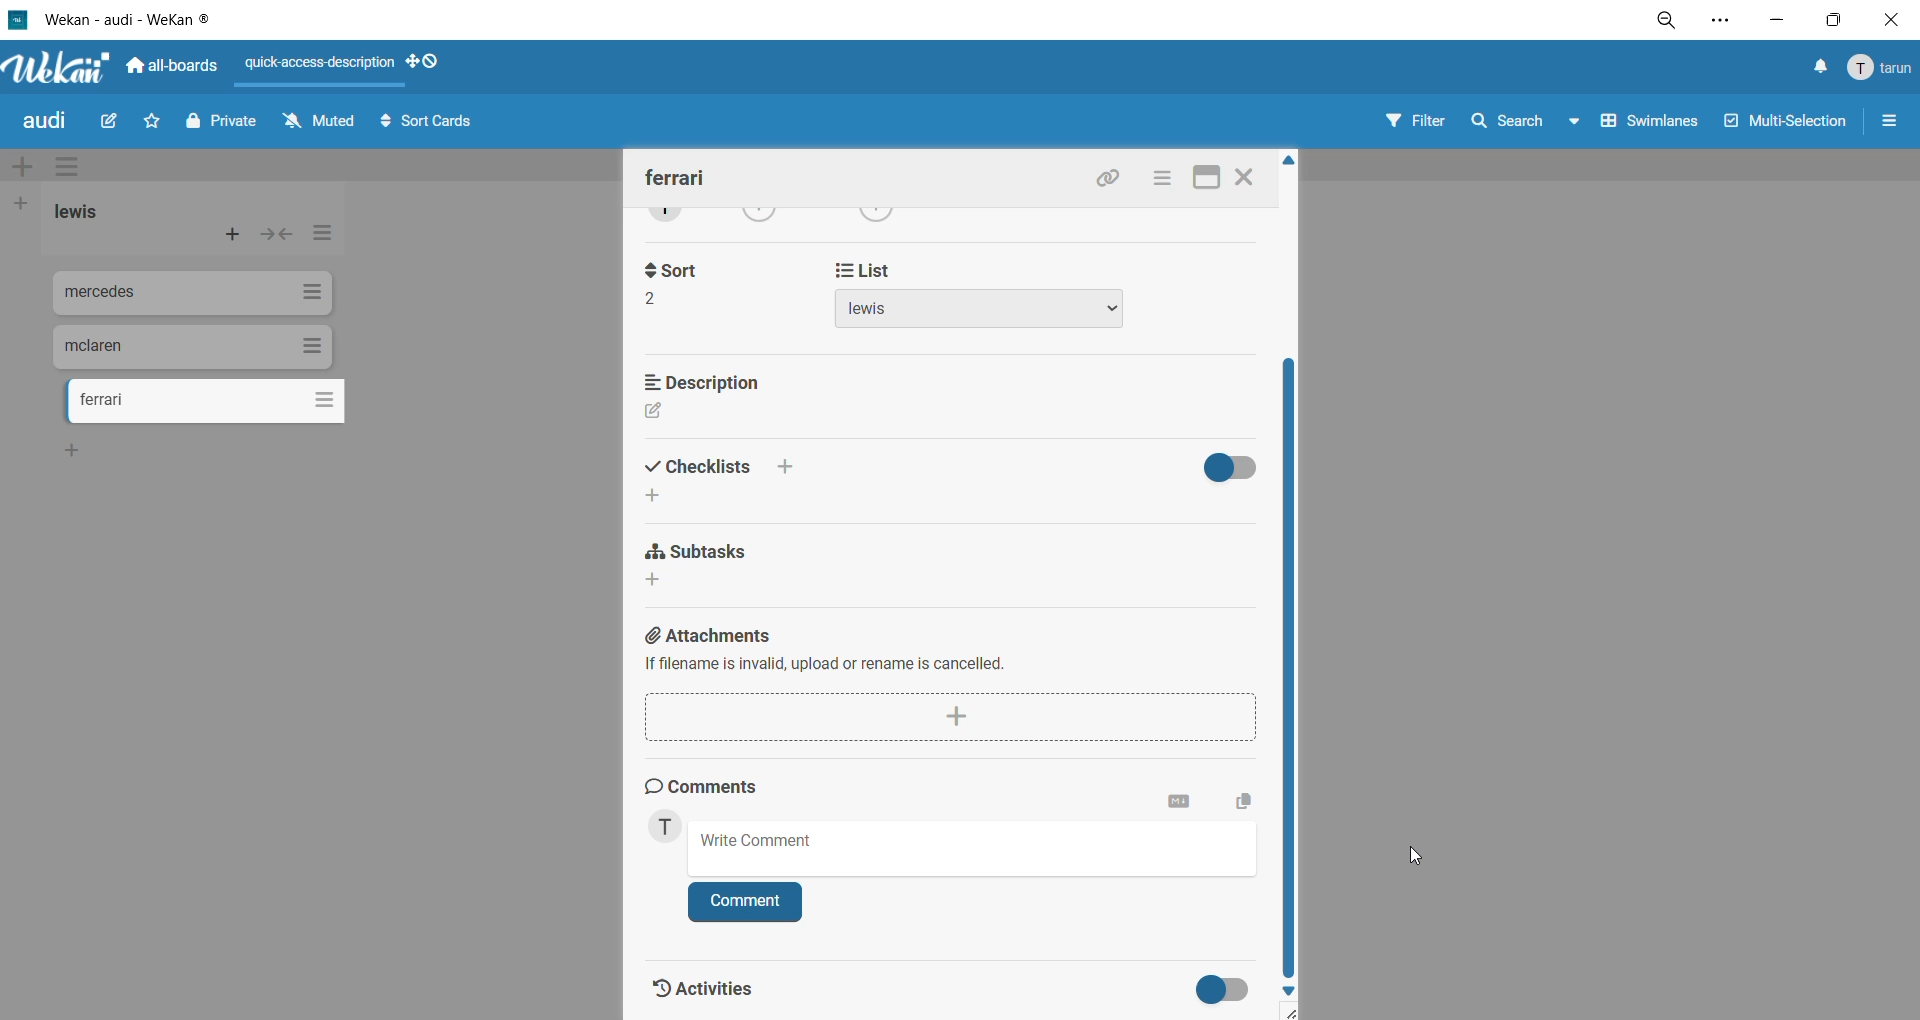 The image size is (1920, 1020). What do you see at coordinates (79, 213) in the screenshot?
I see `list title` at bounding box center [79, 213].